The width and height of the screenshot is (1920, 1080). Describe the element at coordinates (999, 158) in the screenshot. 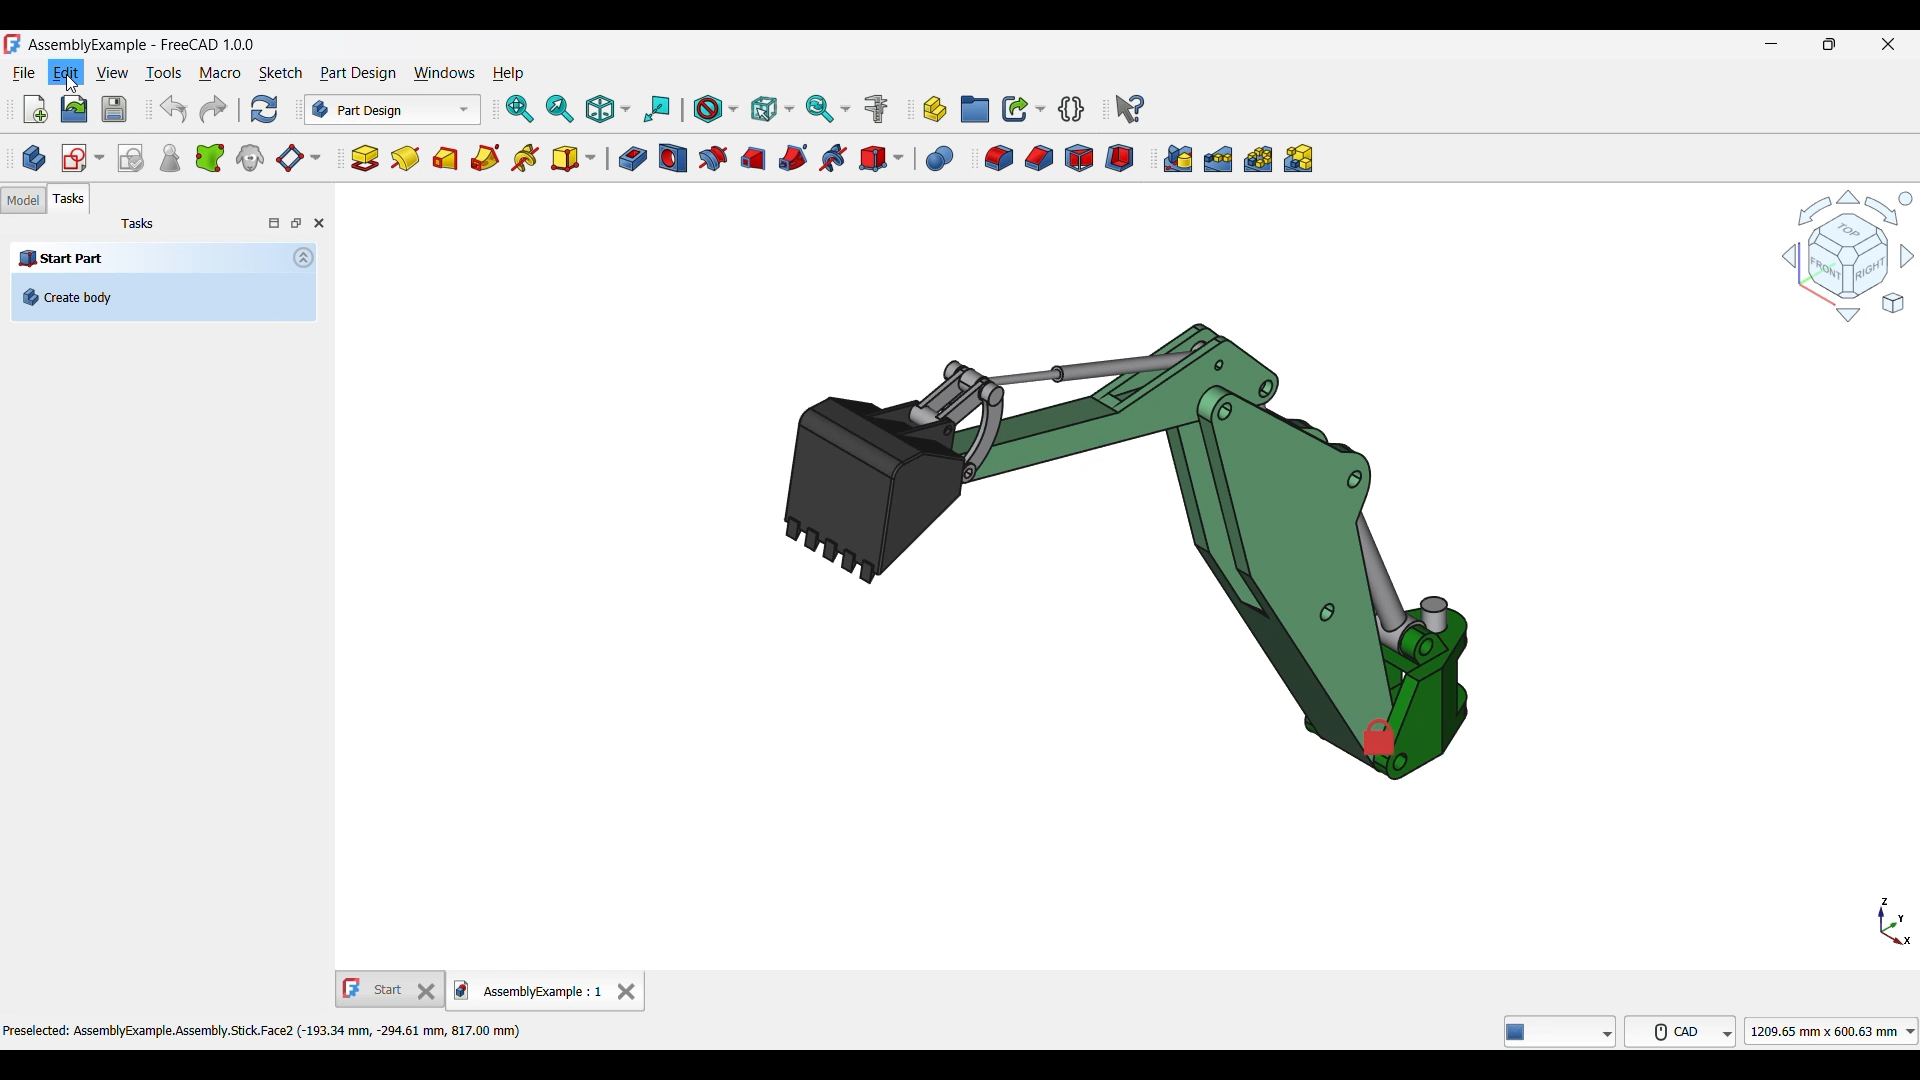

I see `Fillet` at that location.